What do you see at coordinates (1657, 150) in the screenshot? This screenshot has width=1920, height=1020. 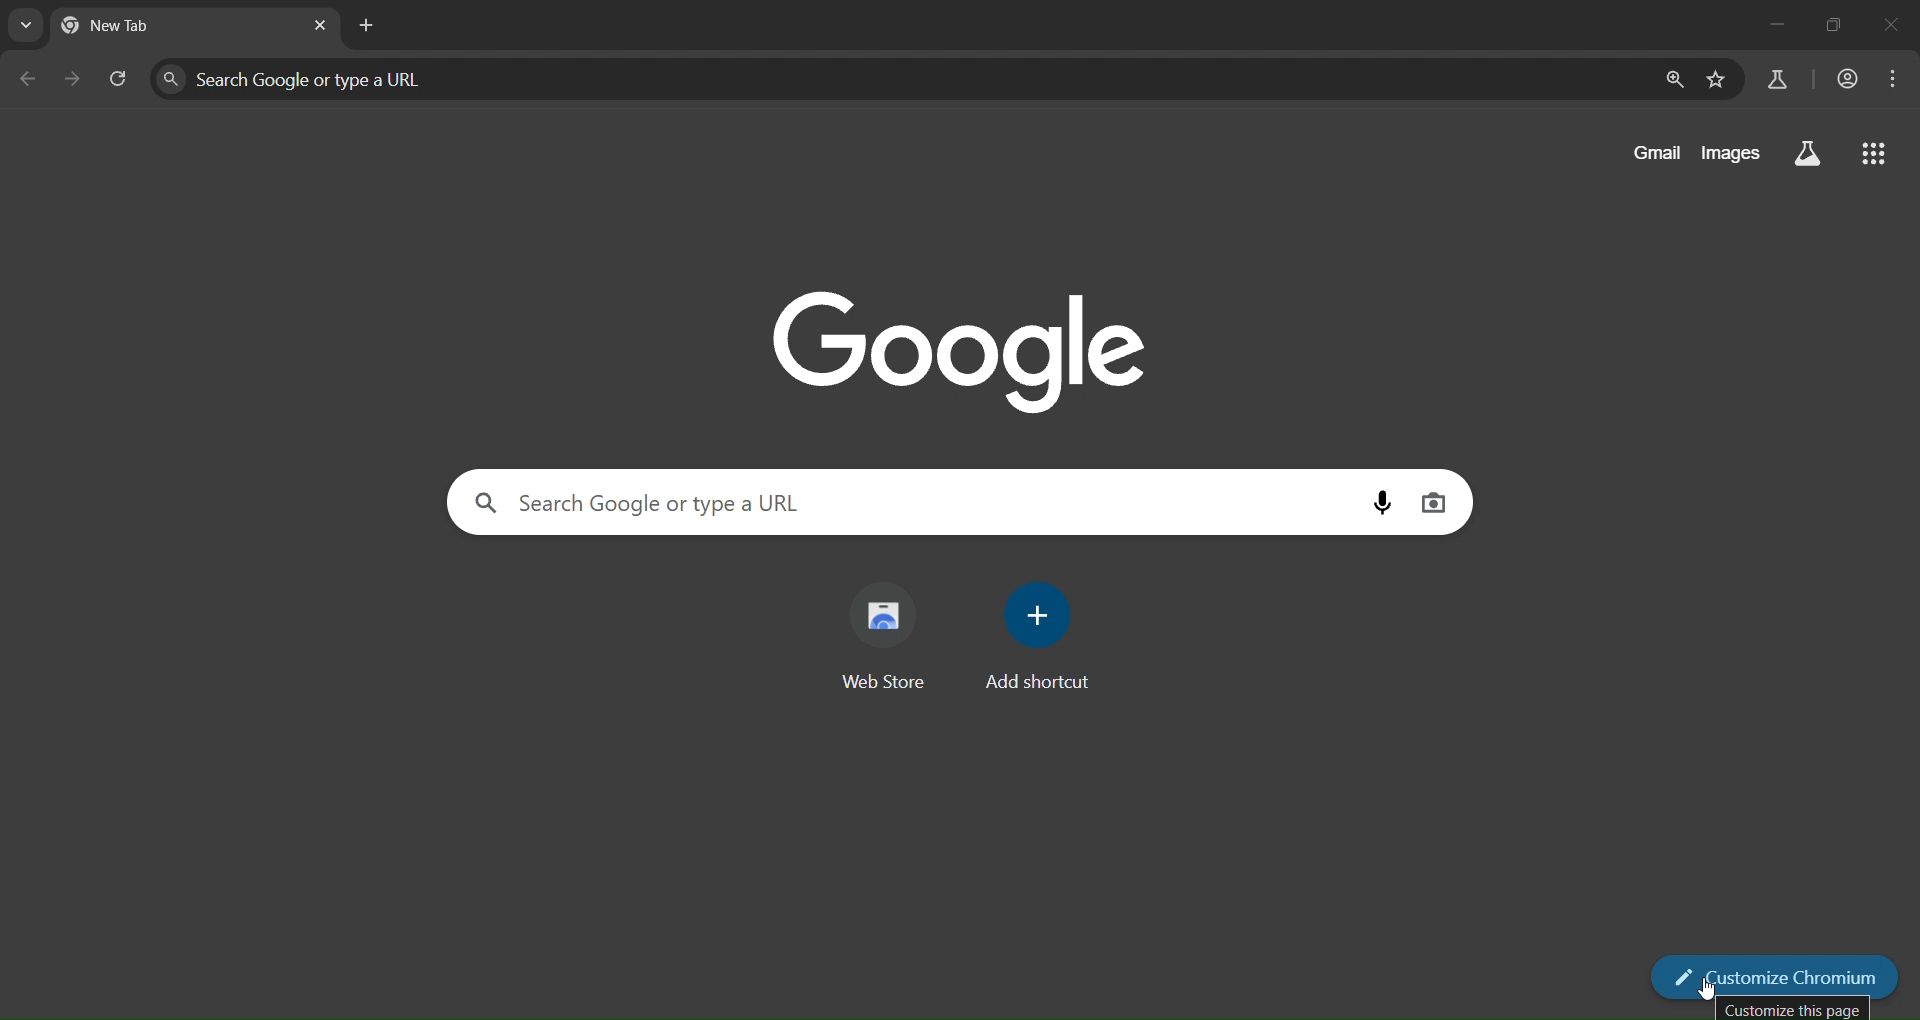 I see `gmail` at bounding box center [1657, 150].